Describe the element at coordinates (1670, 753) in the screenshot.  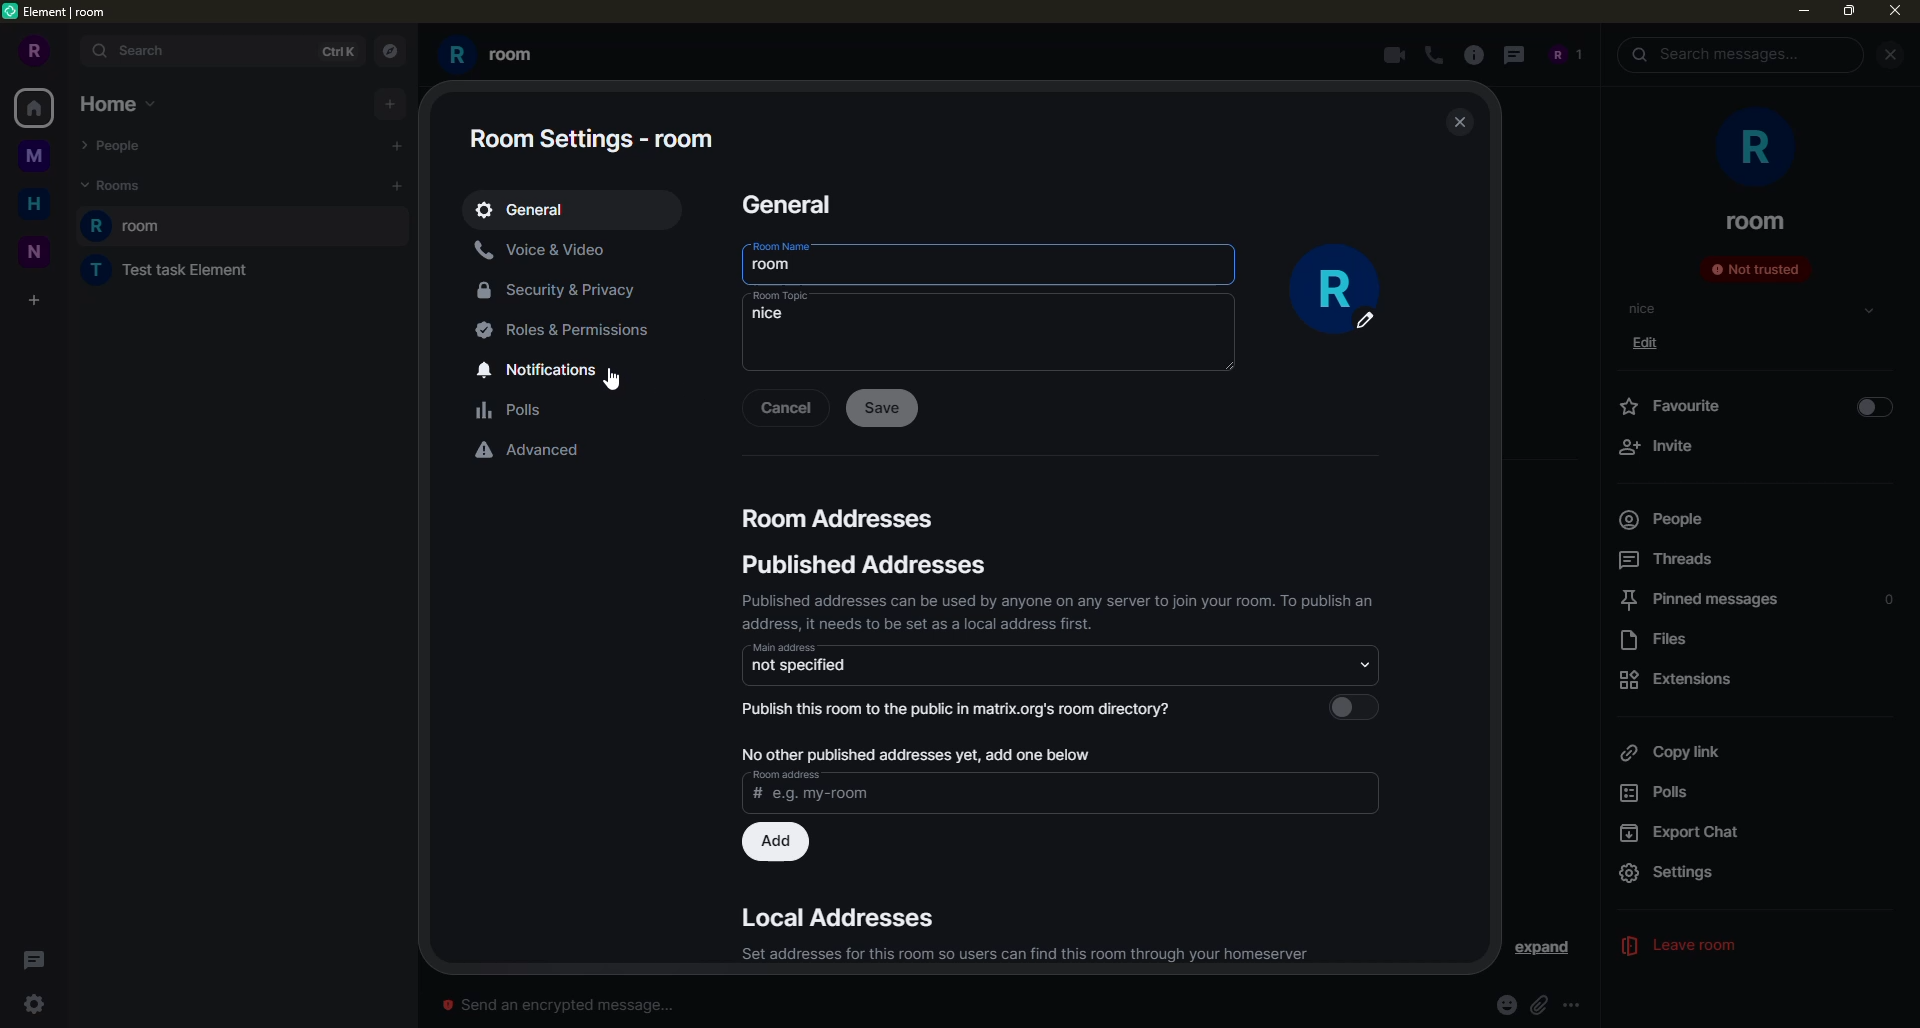
I see `copy link` at that location.